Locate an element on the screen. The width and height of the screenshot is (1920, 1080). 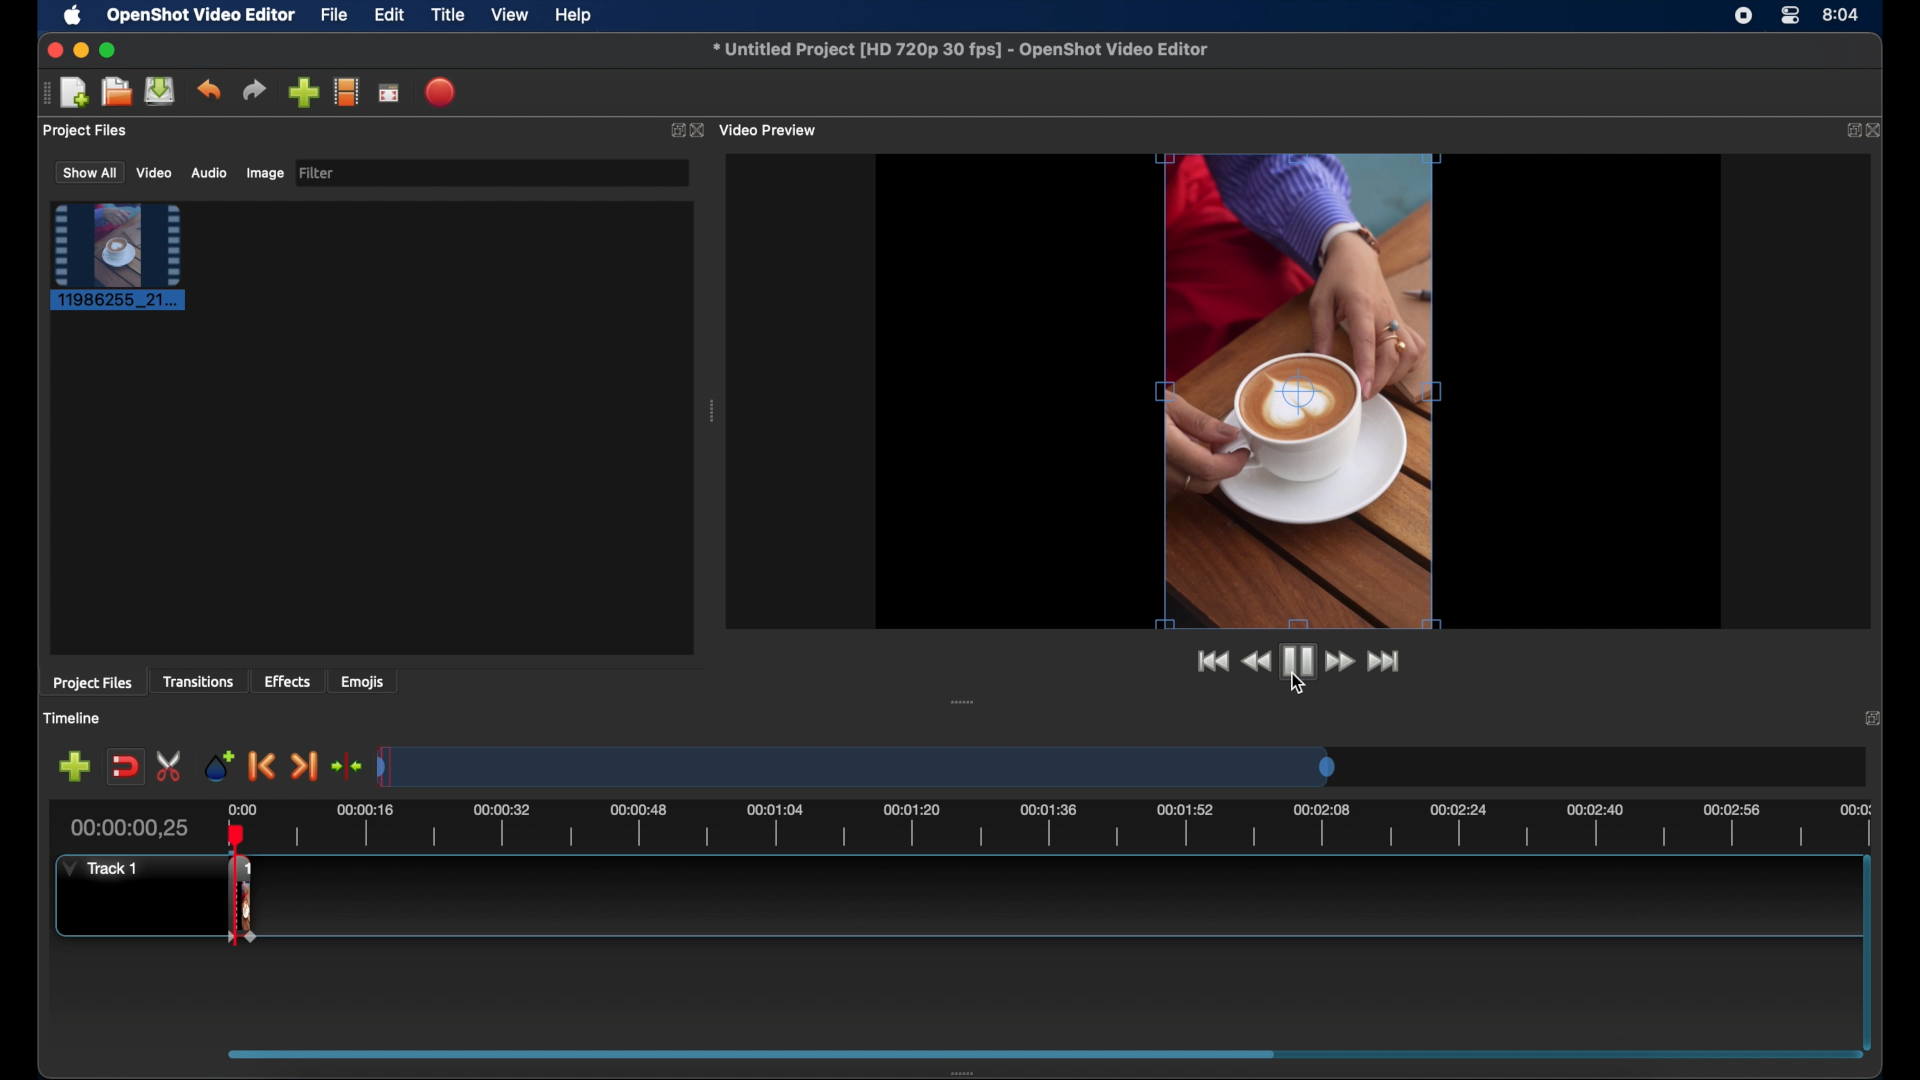
fastfoward is located at coordinates (1341, 661).